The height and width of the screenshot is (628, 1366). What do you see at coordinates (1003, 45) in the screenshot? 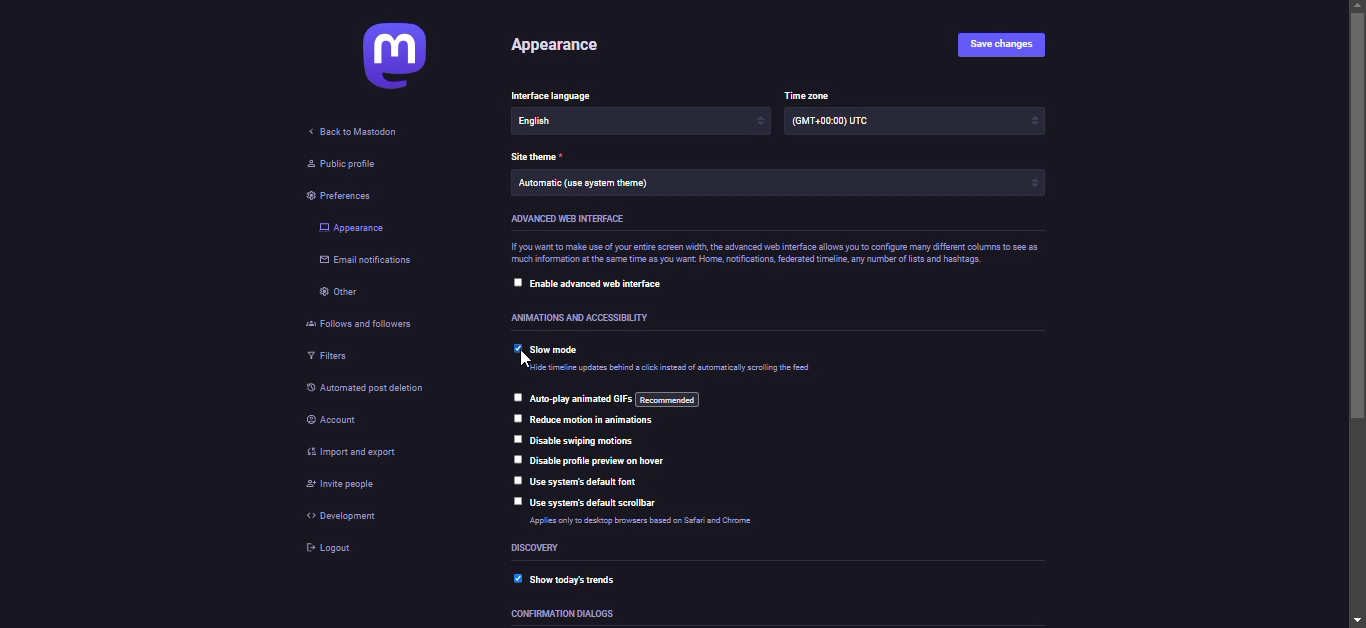
I see `save changes` at bounding box center [1003, 45].